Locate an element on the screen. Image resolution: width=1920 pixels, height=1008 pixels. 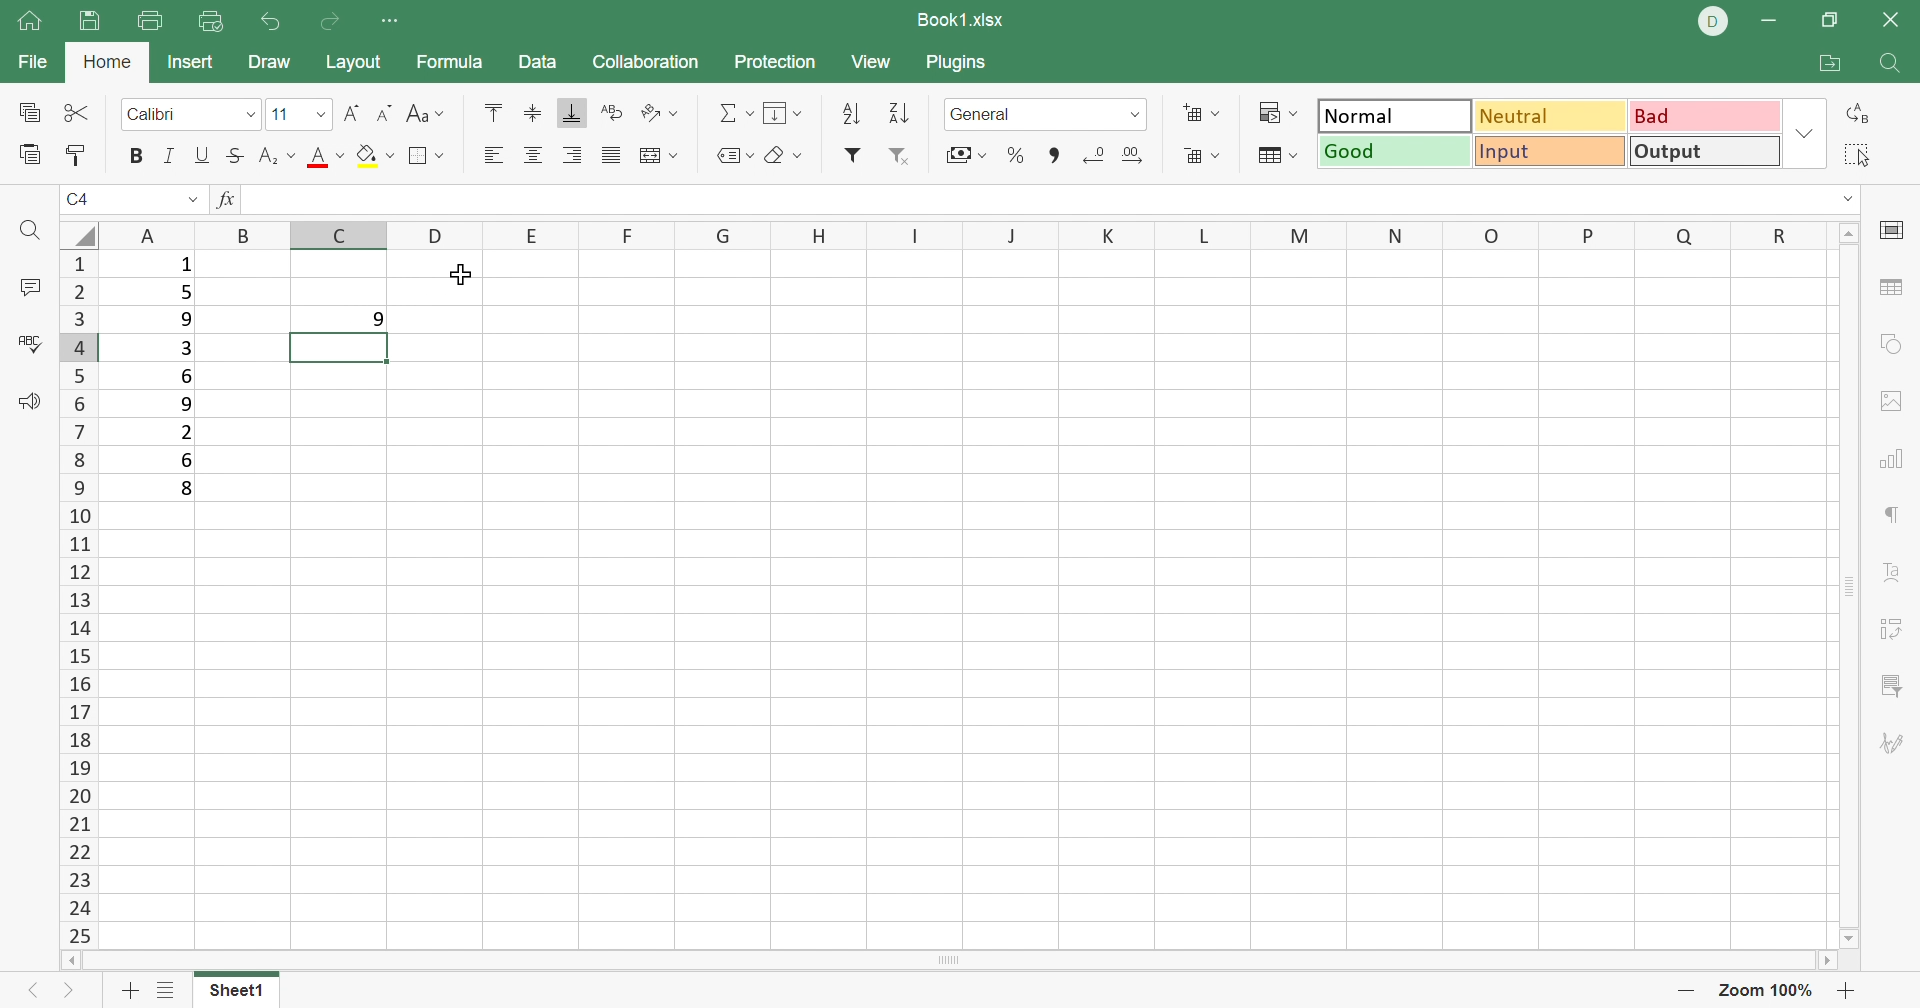
Normal is located at coordinates (1389, 115).